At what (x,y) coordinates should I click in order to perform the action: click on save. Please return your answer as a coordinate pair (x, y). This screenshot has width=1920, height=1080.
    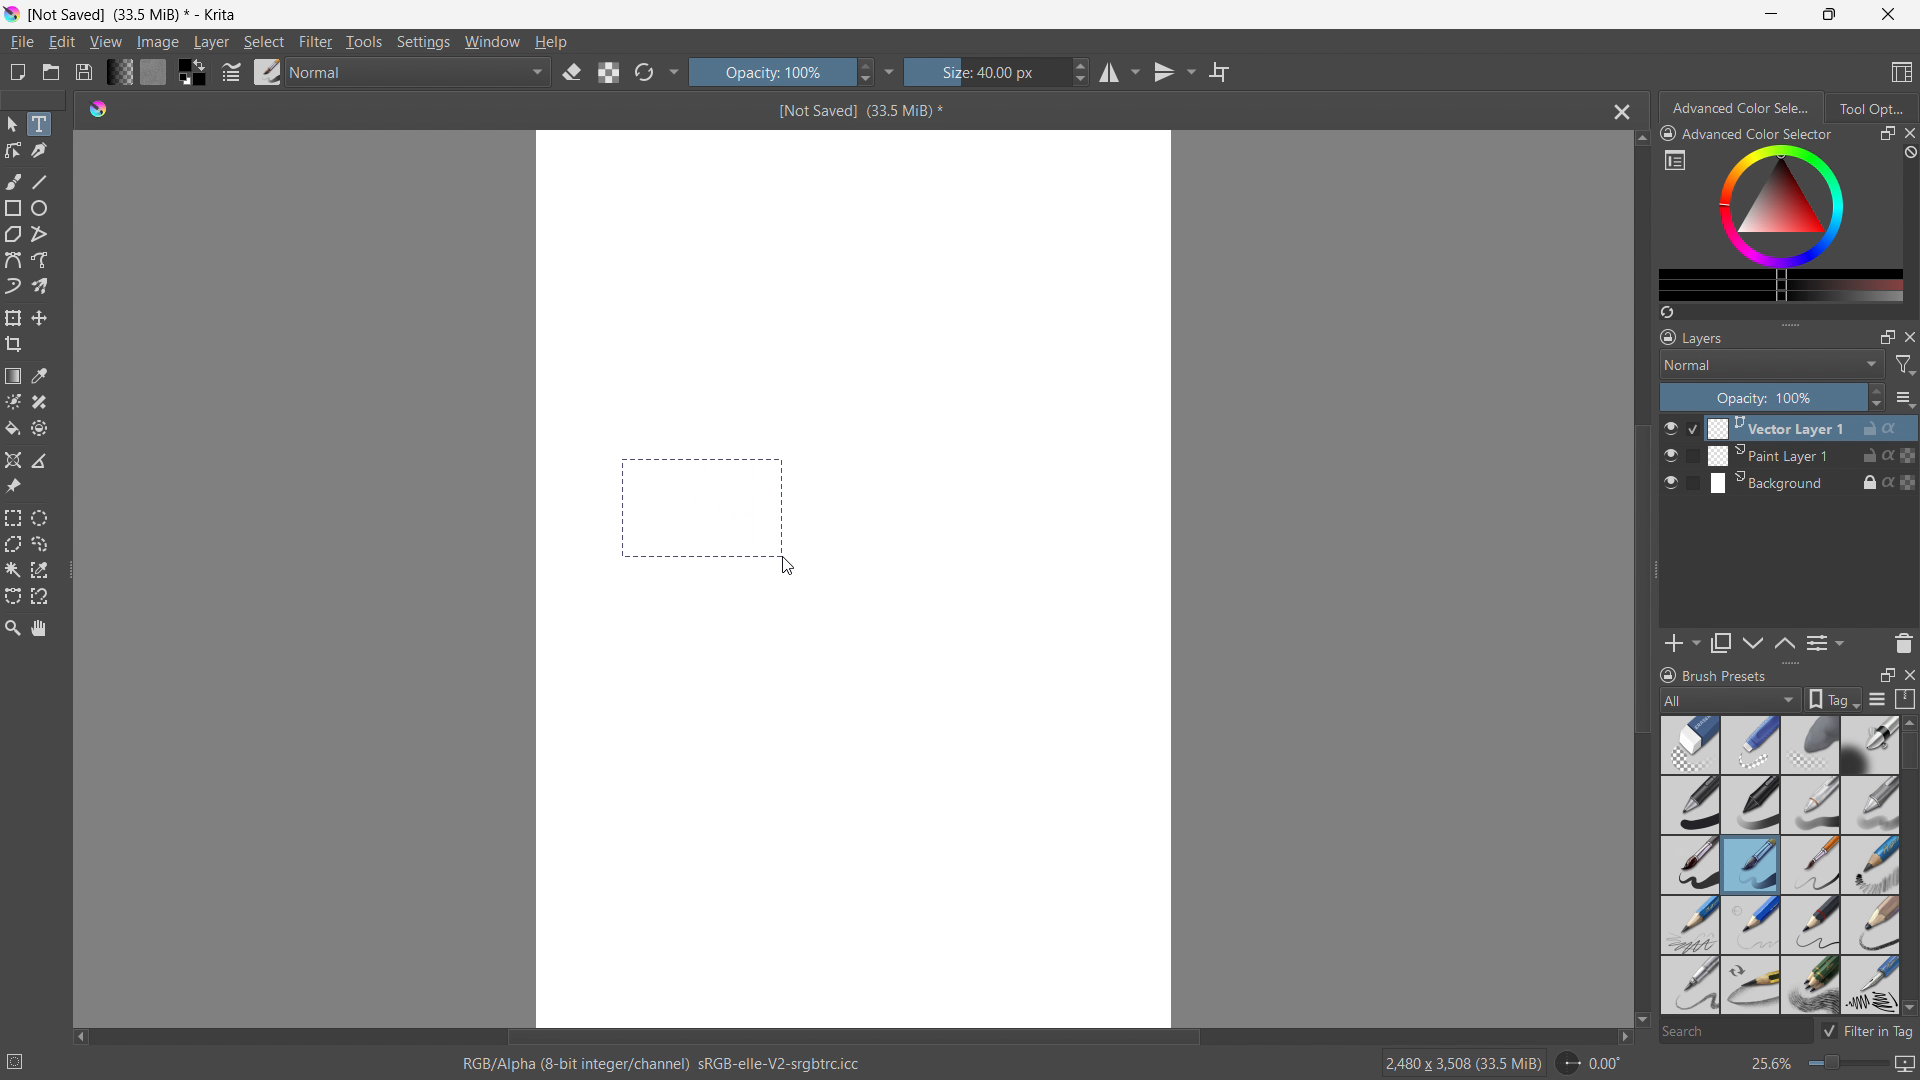
    Looking at the image, I should click on (83, 72).